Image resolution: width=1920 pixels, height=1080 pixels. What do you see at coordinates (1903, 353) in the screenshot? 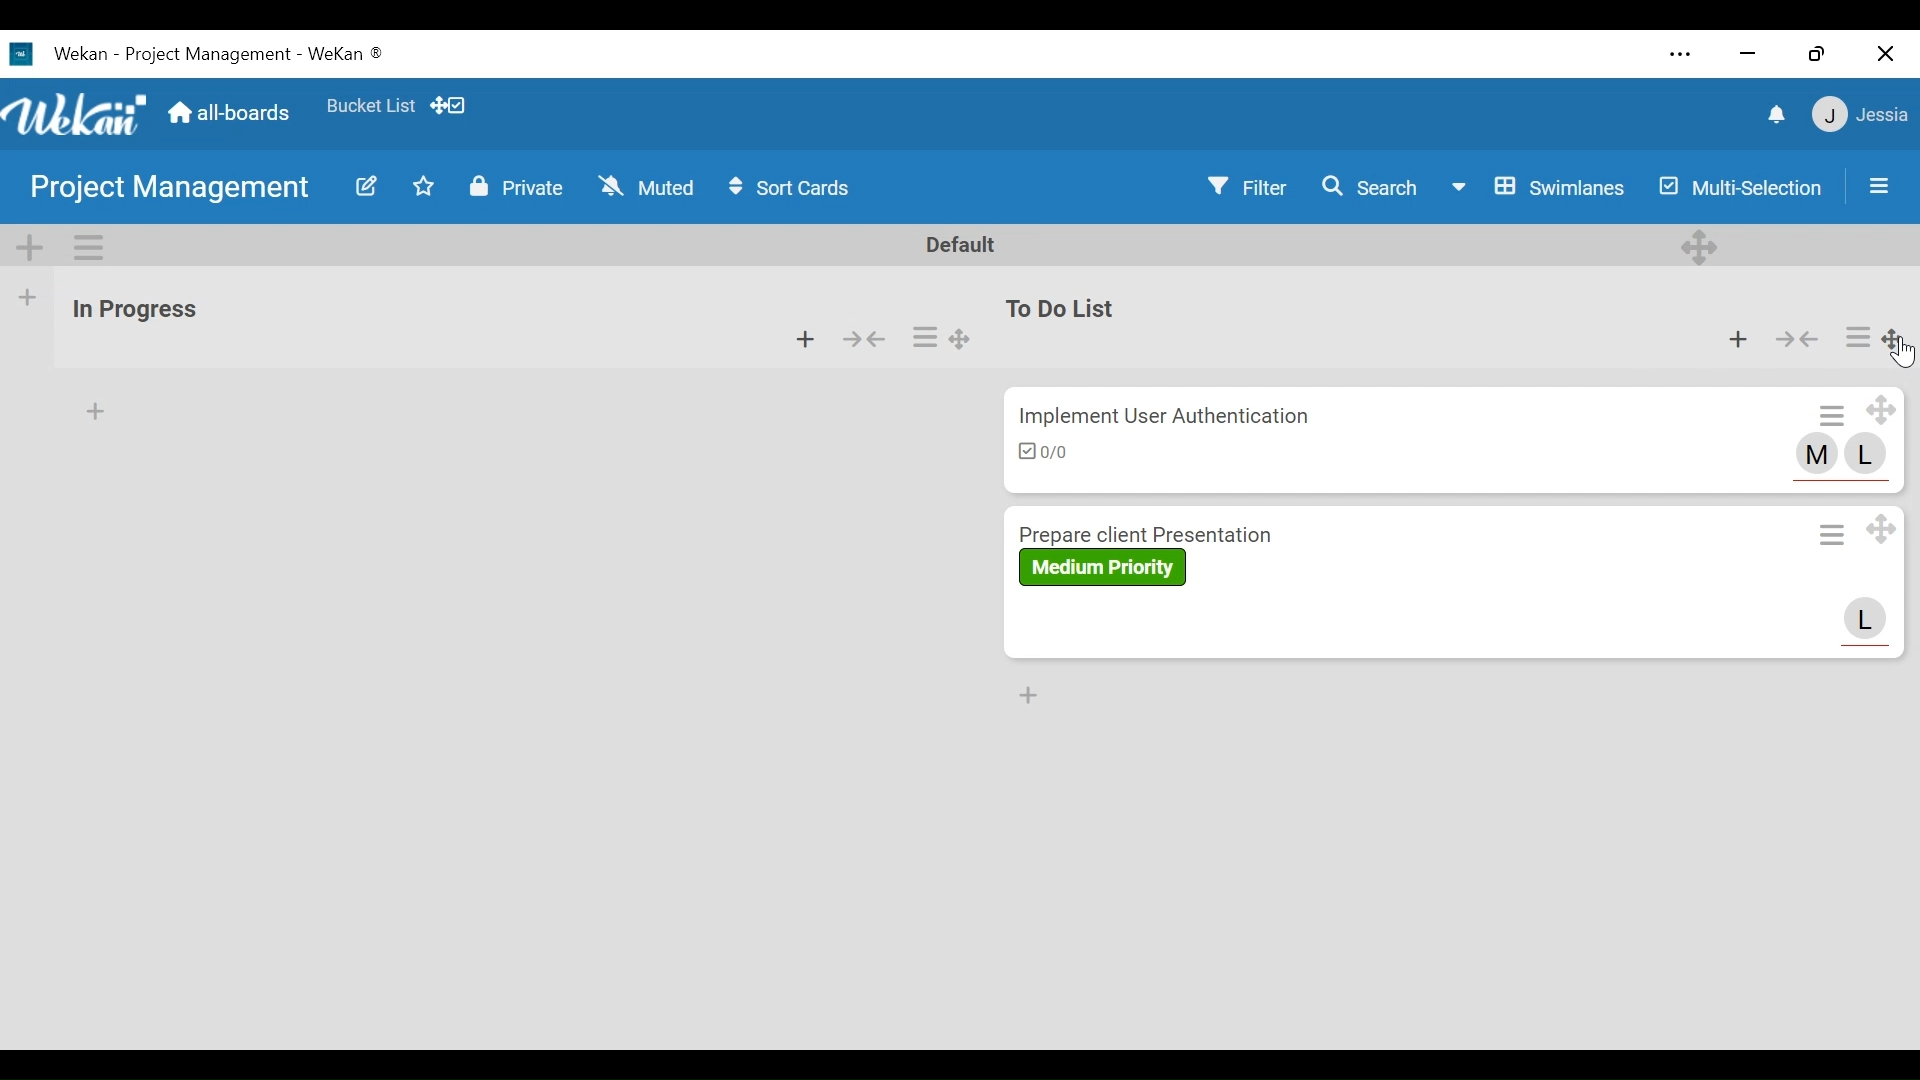
I see `Cursor` at bounding box center [1903, 353].